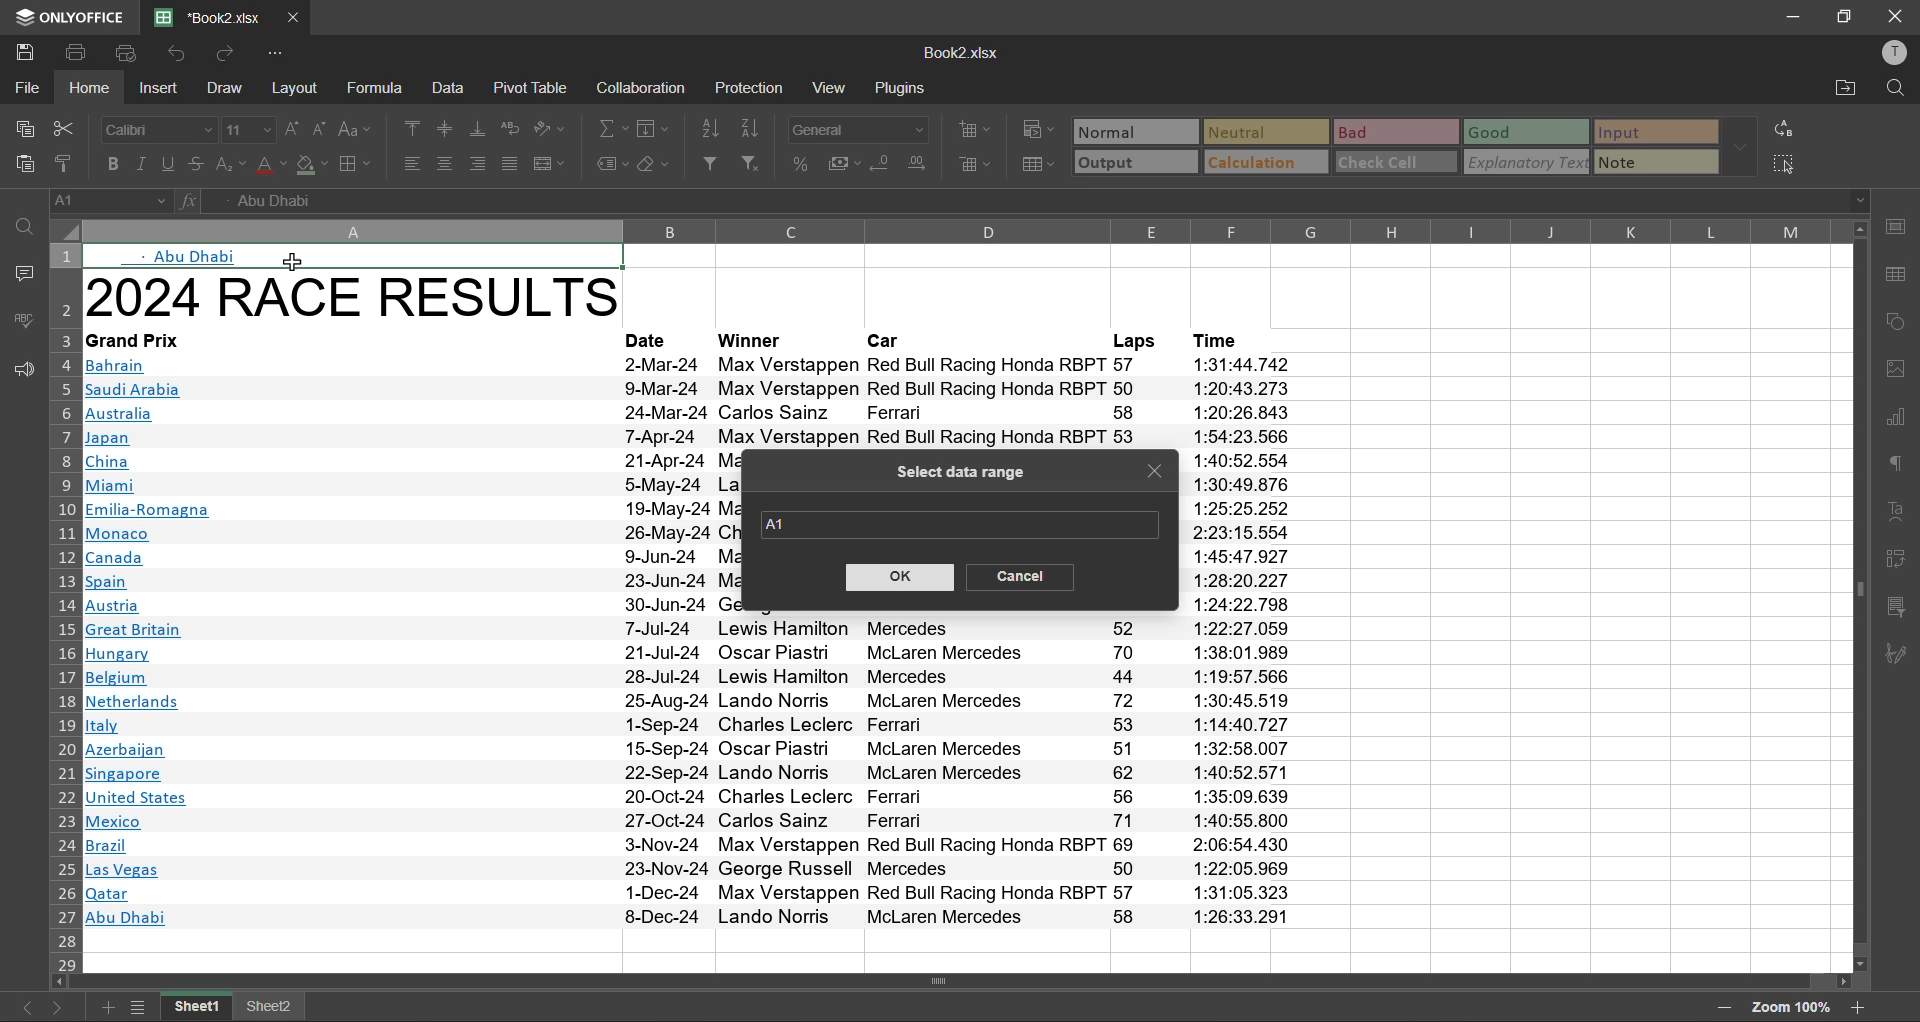 Image resolution: width=1920 pixels, height=1022 pixels. What do you see at coordinates (551, 126) in the screenshot?
I see `orientation` at bounding box center [551, 126].